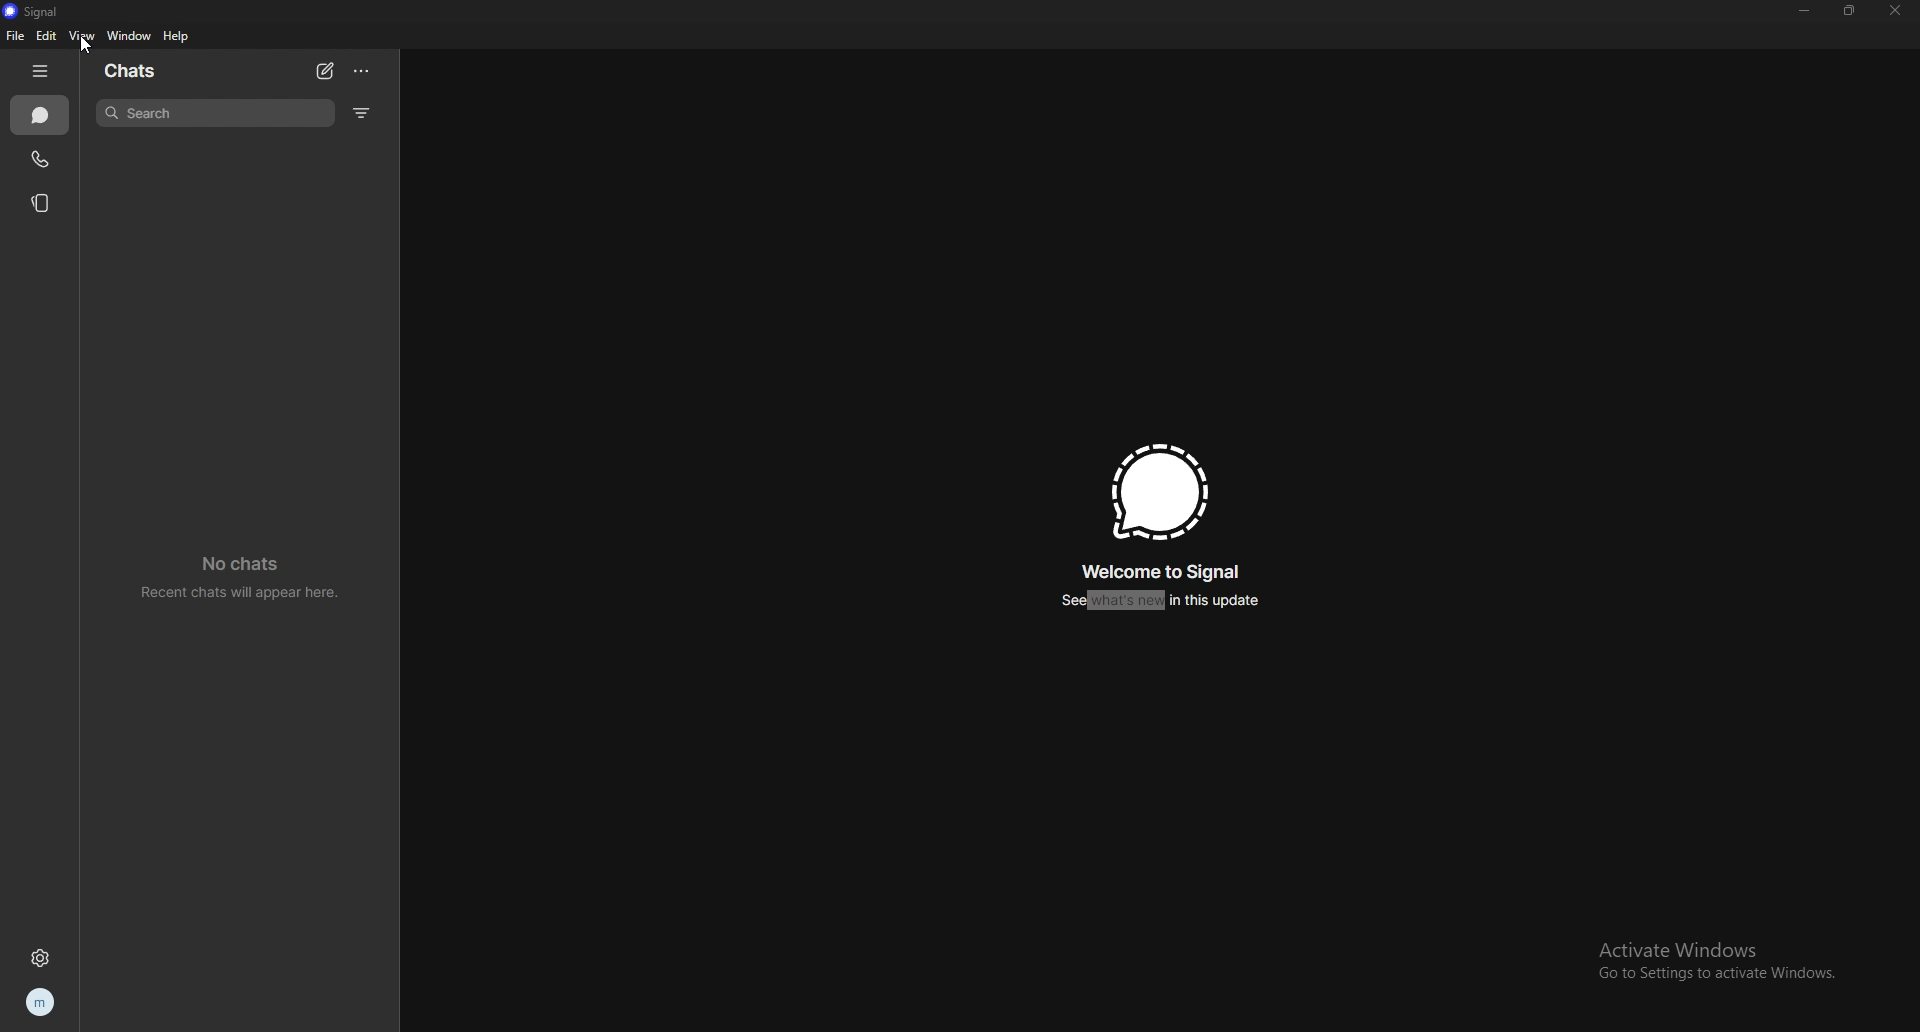  What do you see at coordinates (46, 36) in the screenshot?
I see `edit` at bounding box center [46, 36].